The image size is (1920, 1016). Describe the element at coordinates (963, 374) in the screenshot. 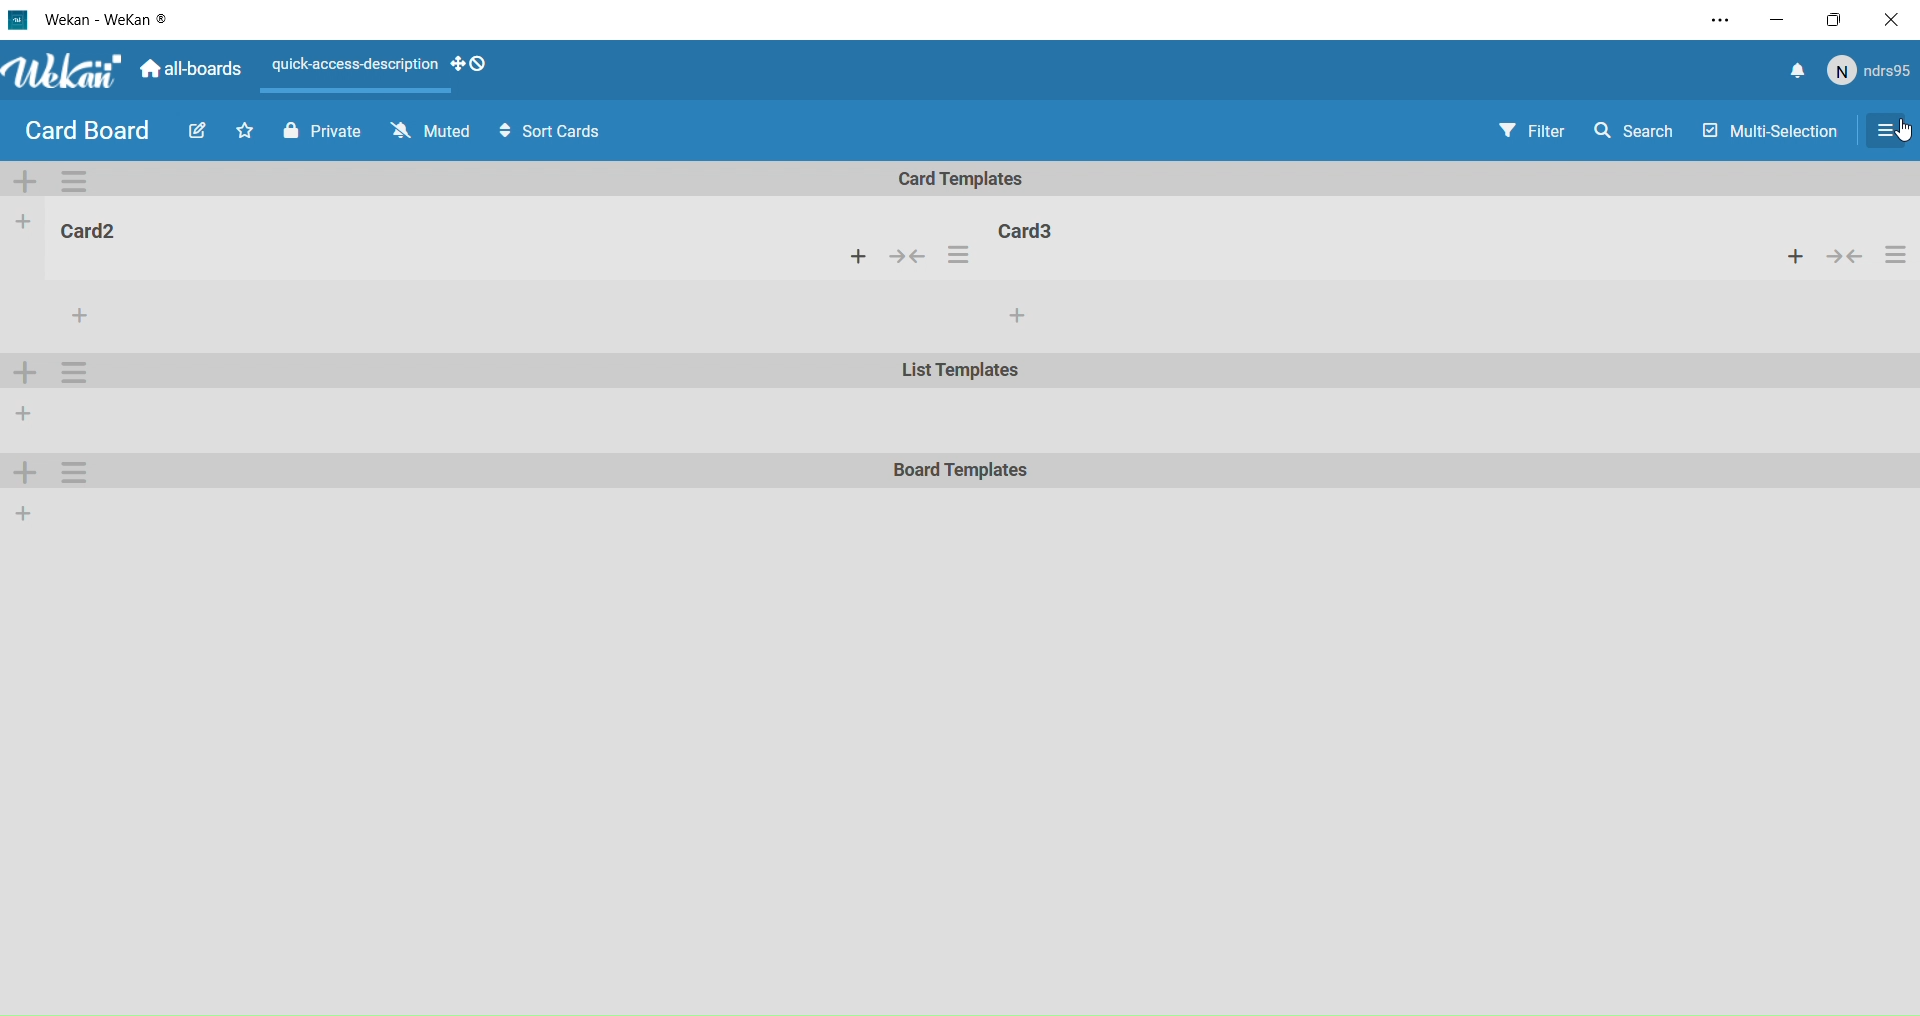

I see `List Templates` at that location.